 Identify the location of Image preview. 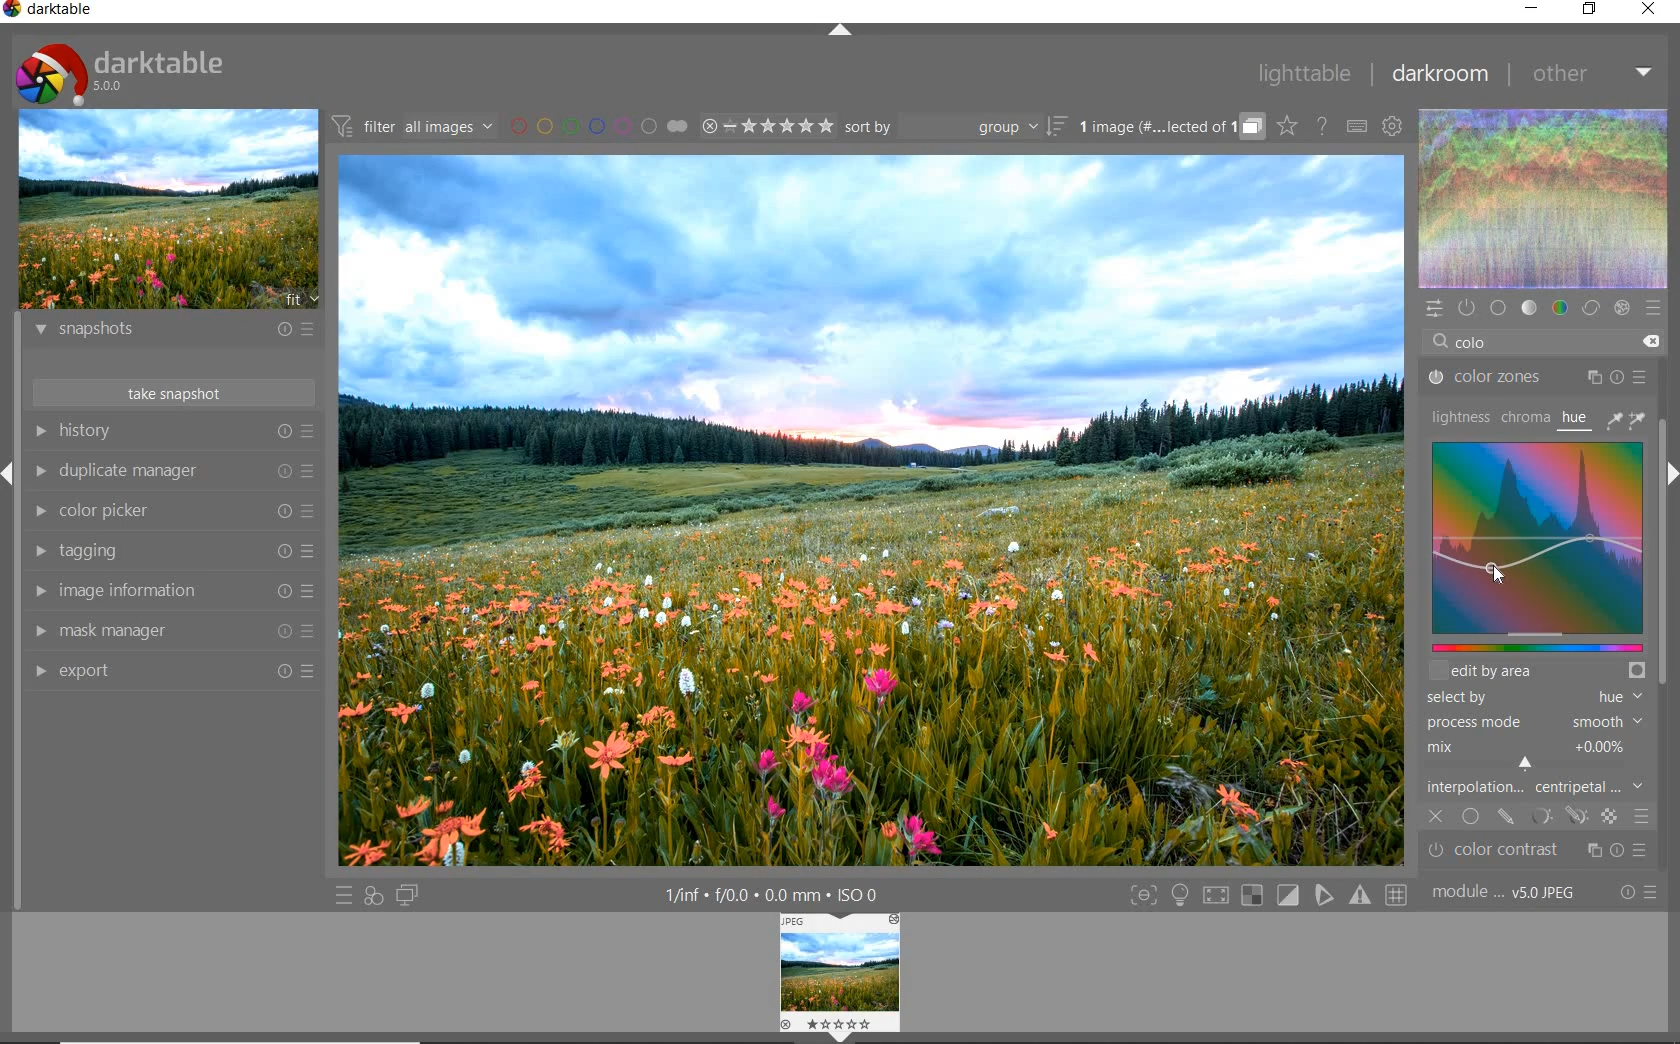
(841, 976).